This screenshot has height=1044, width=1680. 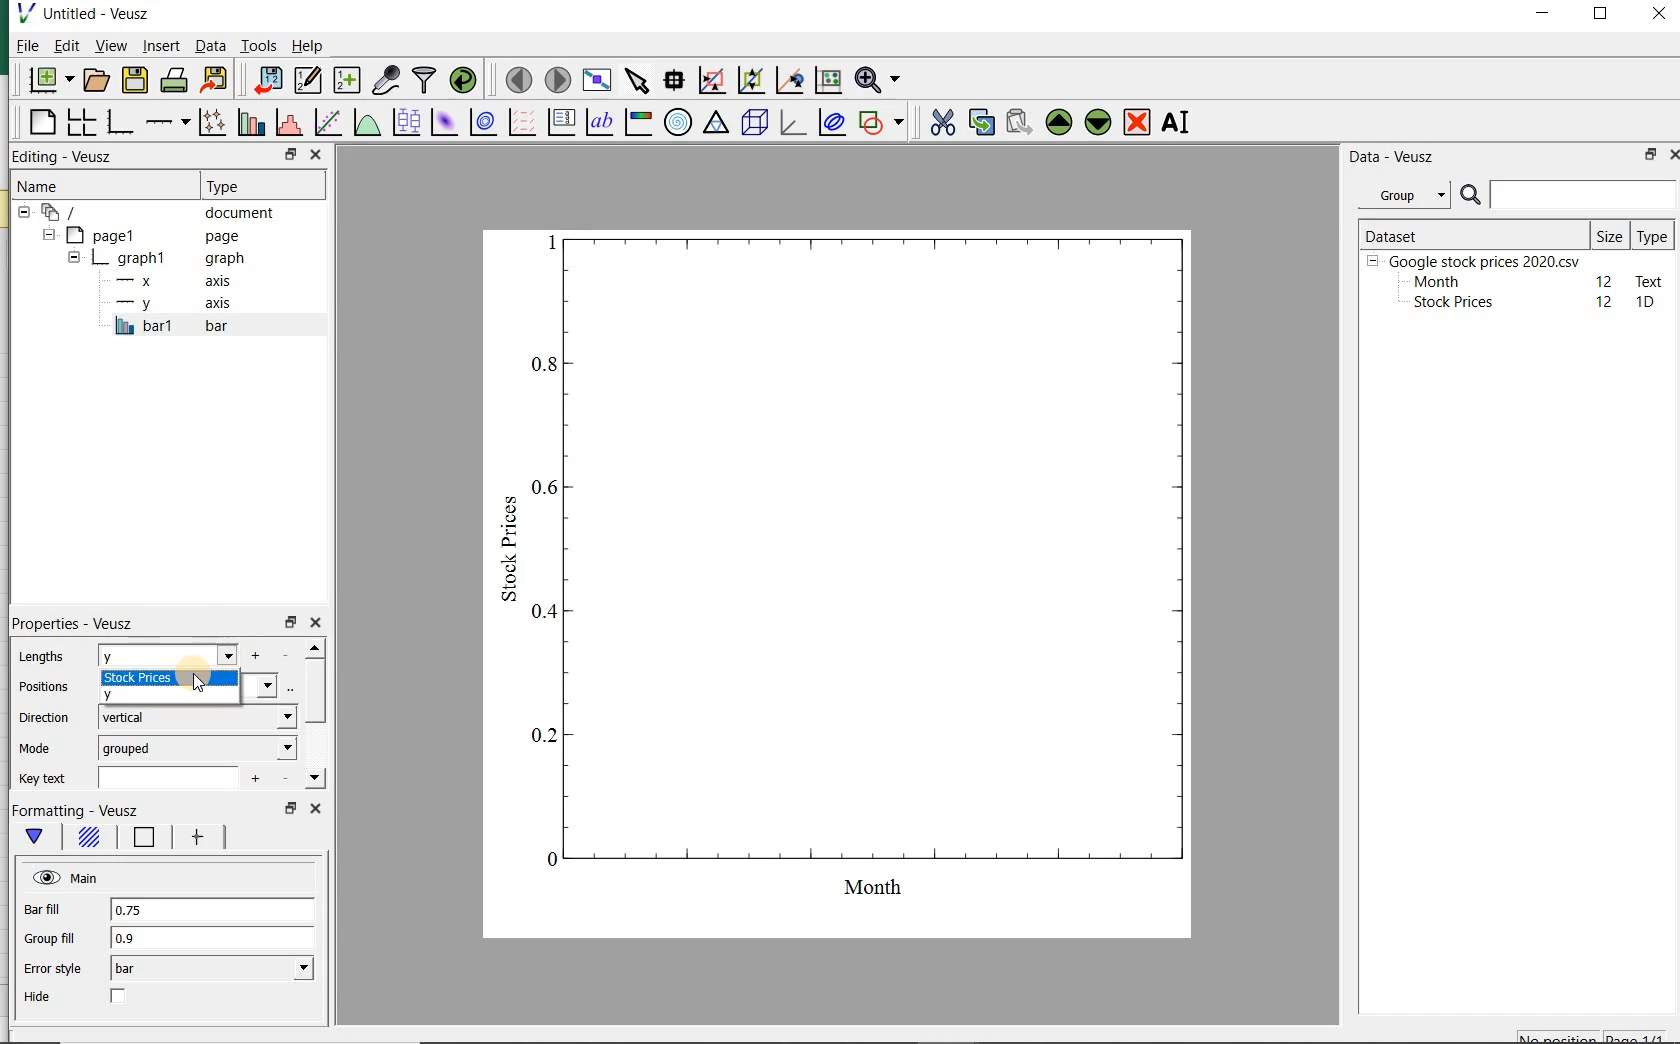 I want to click on grouped, so click(x=198, y=748).